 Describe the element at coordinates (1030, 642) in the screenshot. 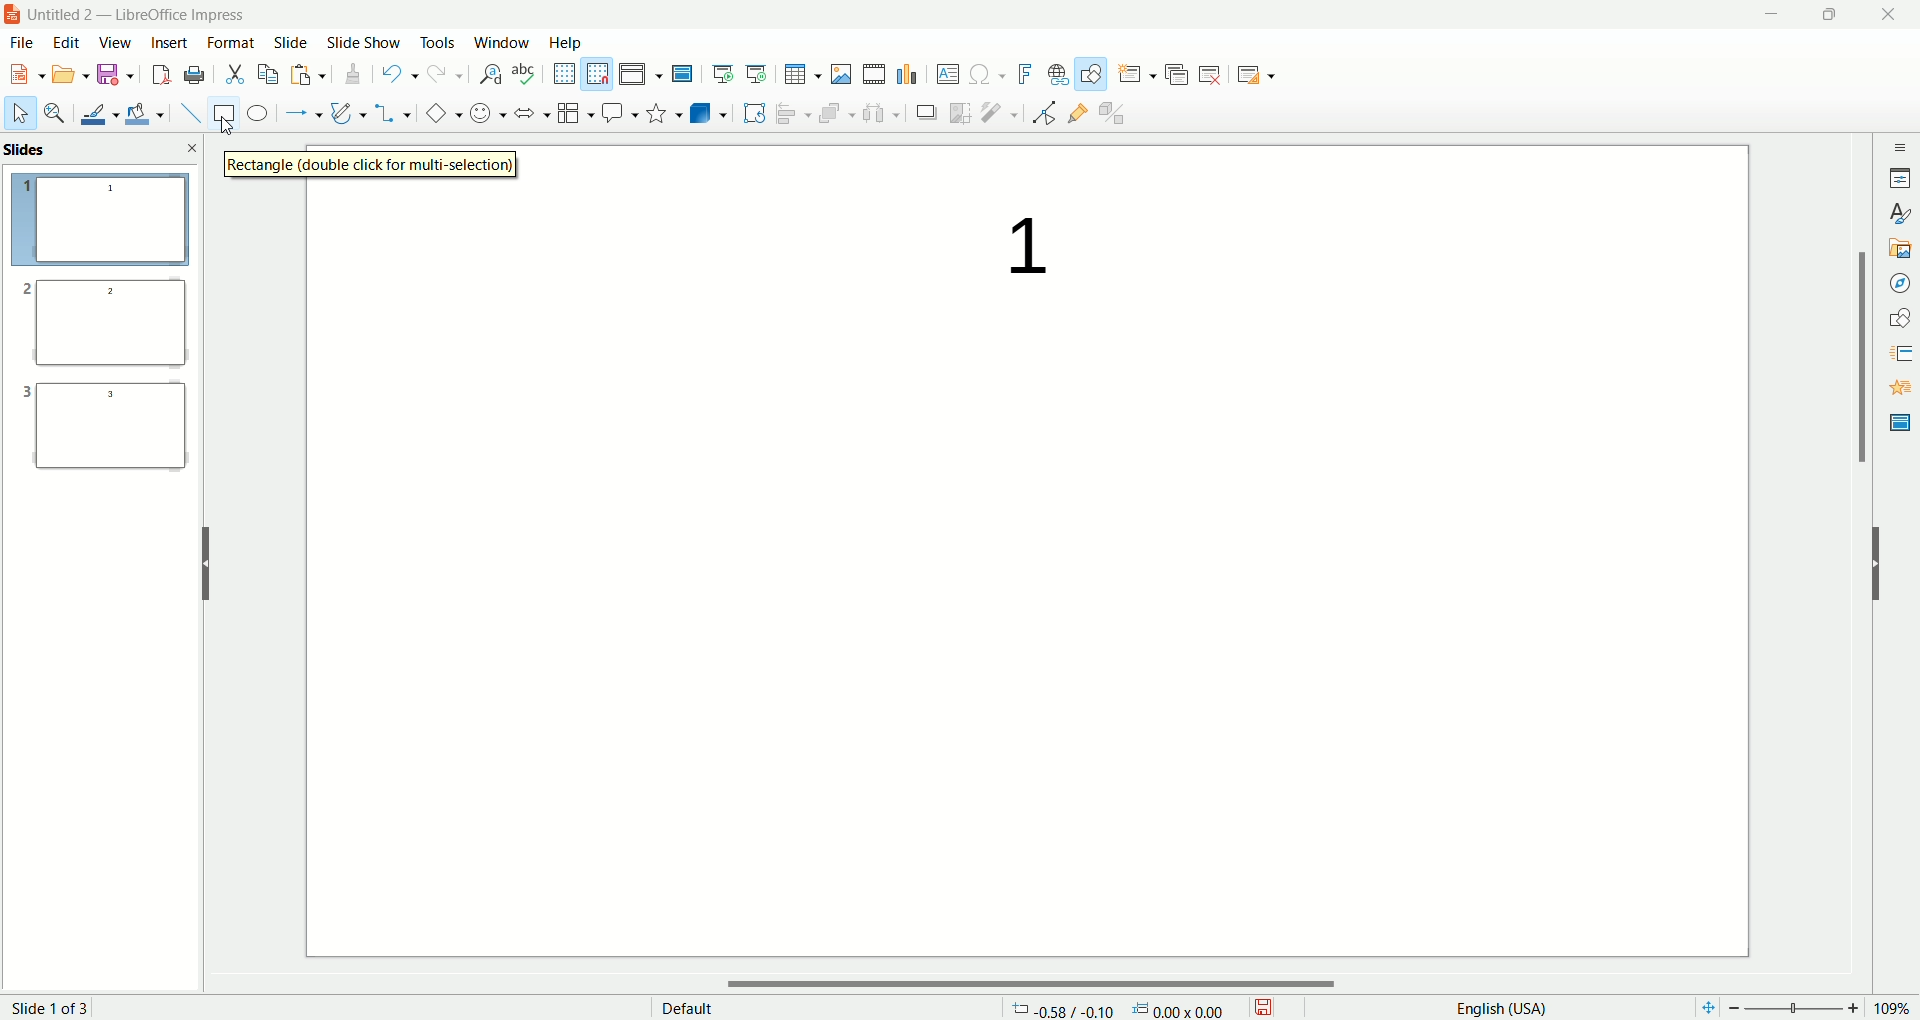

I see `workspace` at that location.